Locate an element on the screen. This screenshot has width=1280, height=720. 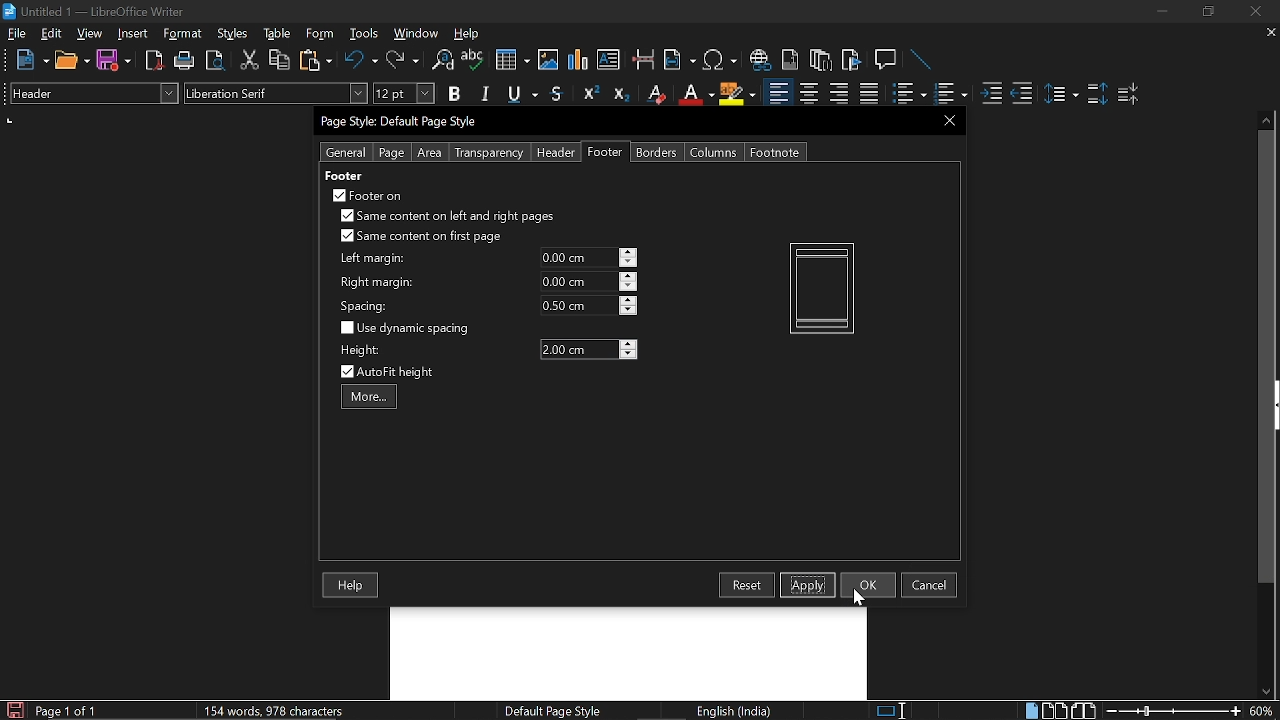
Header is located at coordinates (552, 153).